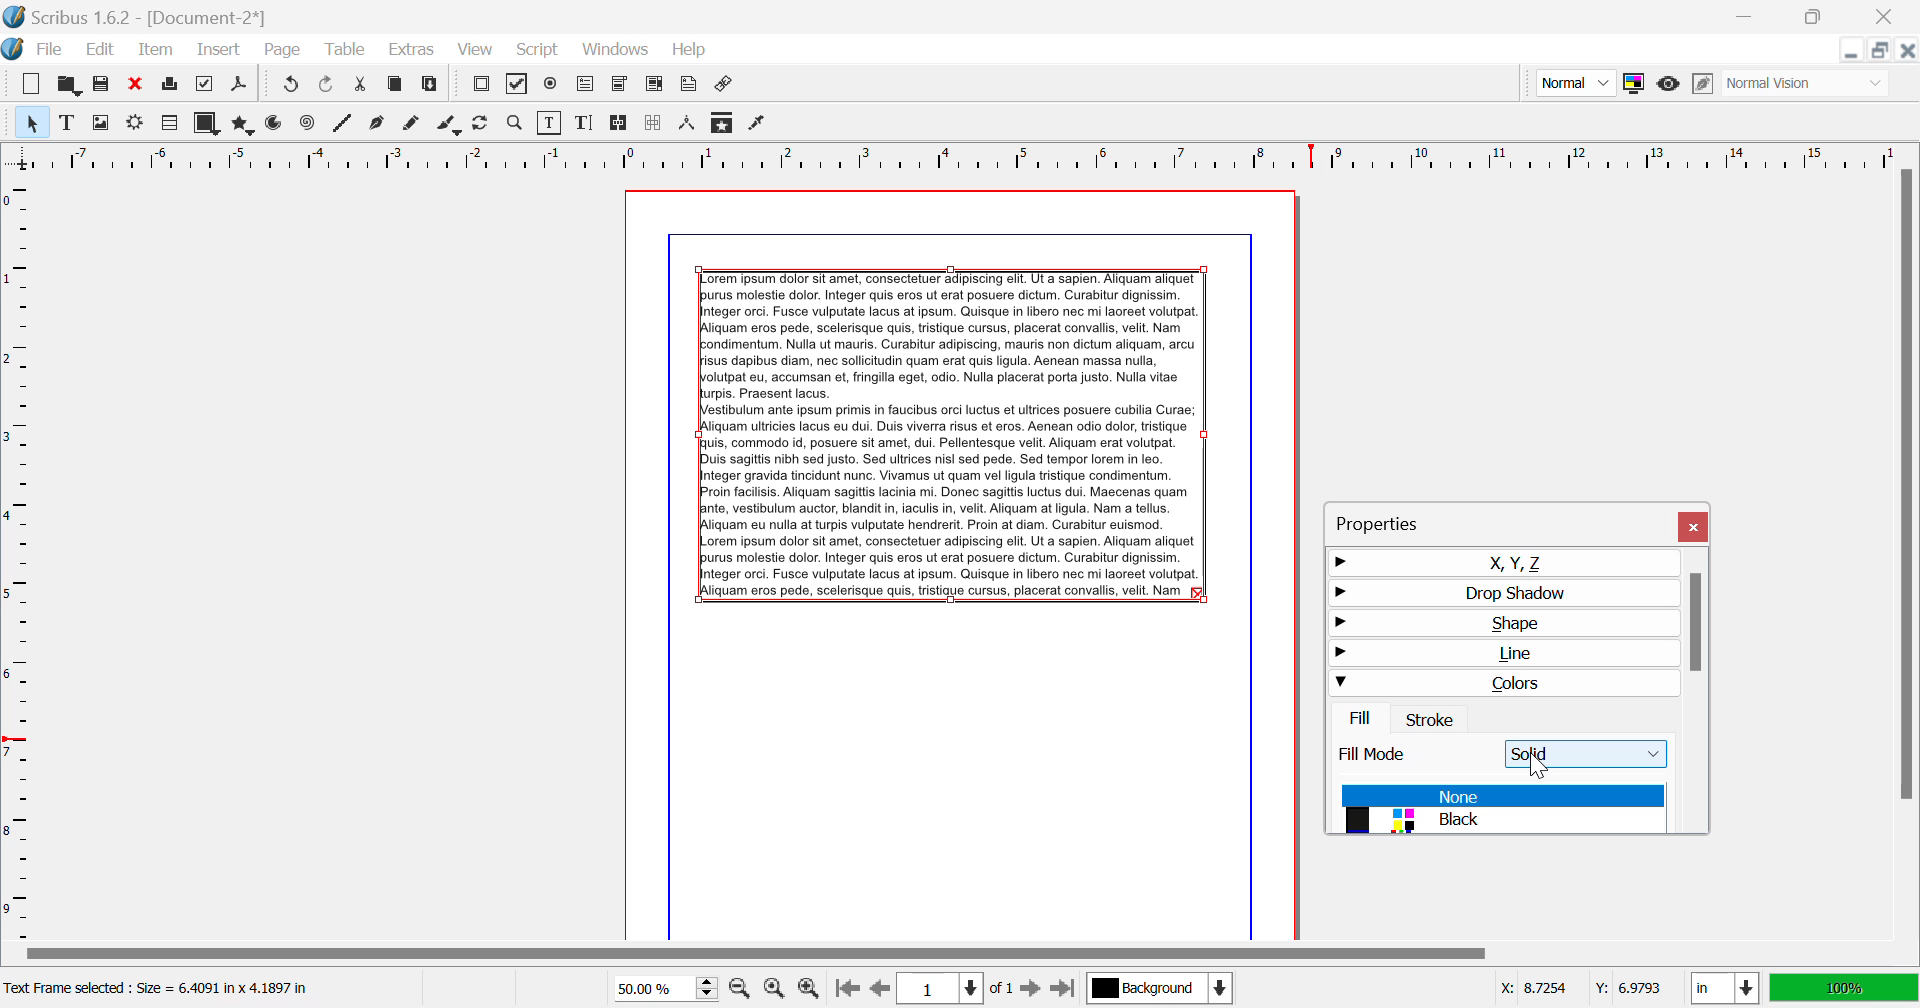 This screenshot has height=1008, width=1920. I want to click on Bezier Curve, so click(379, 124).